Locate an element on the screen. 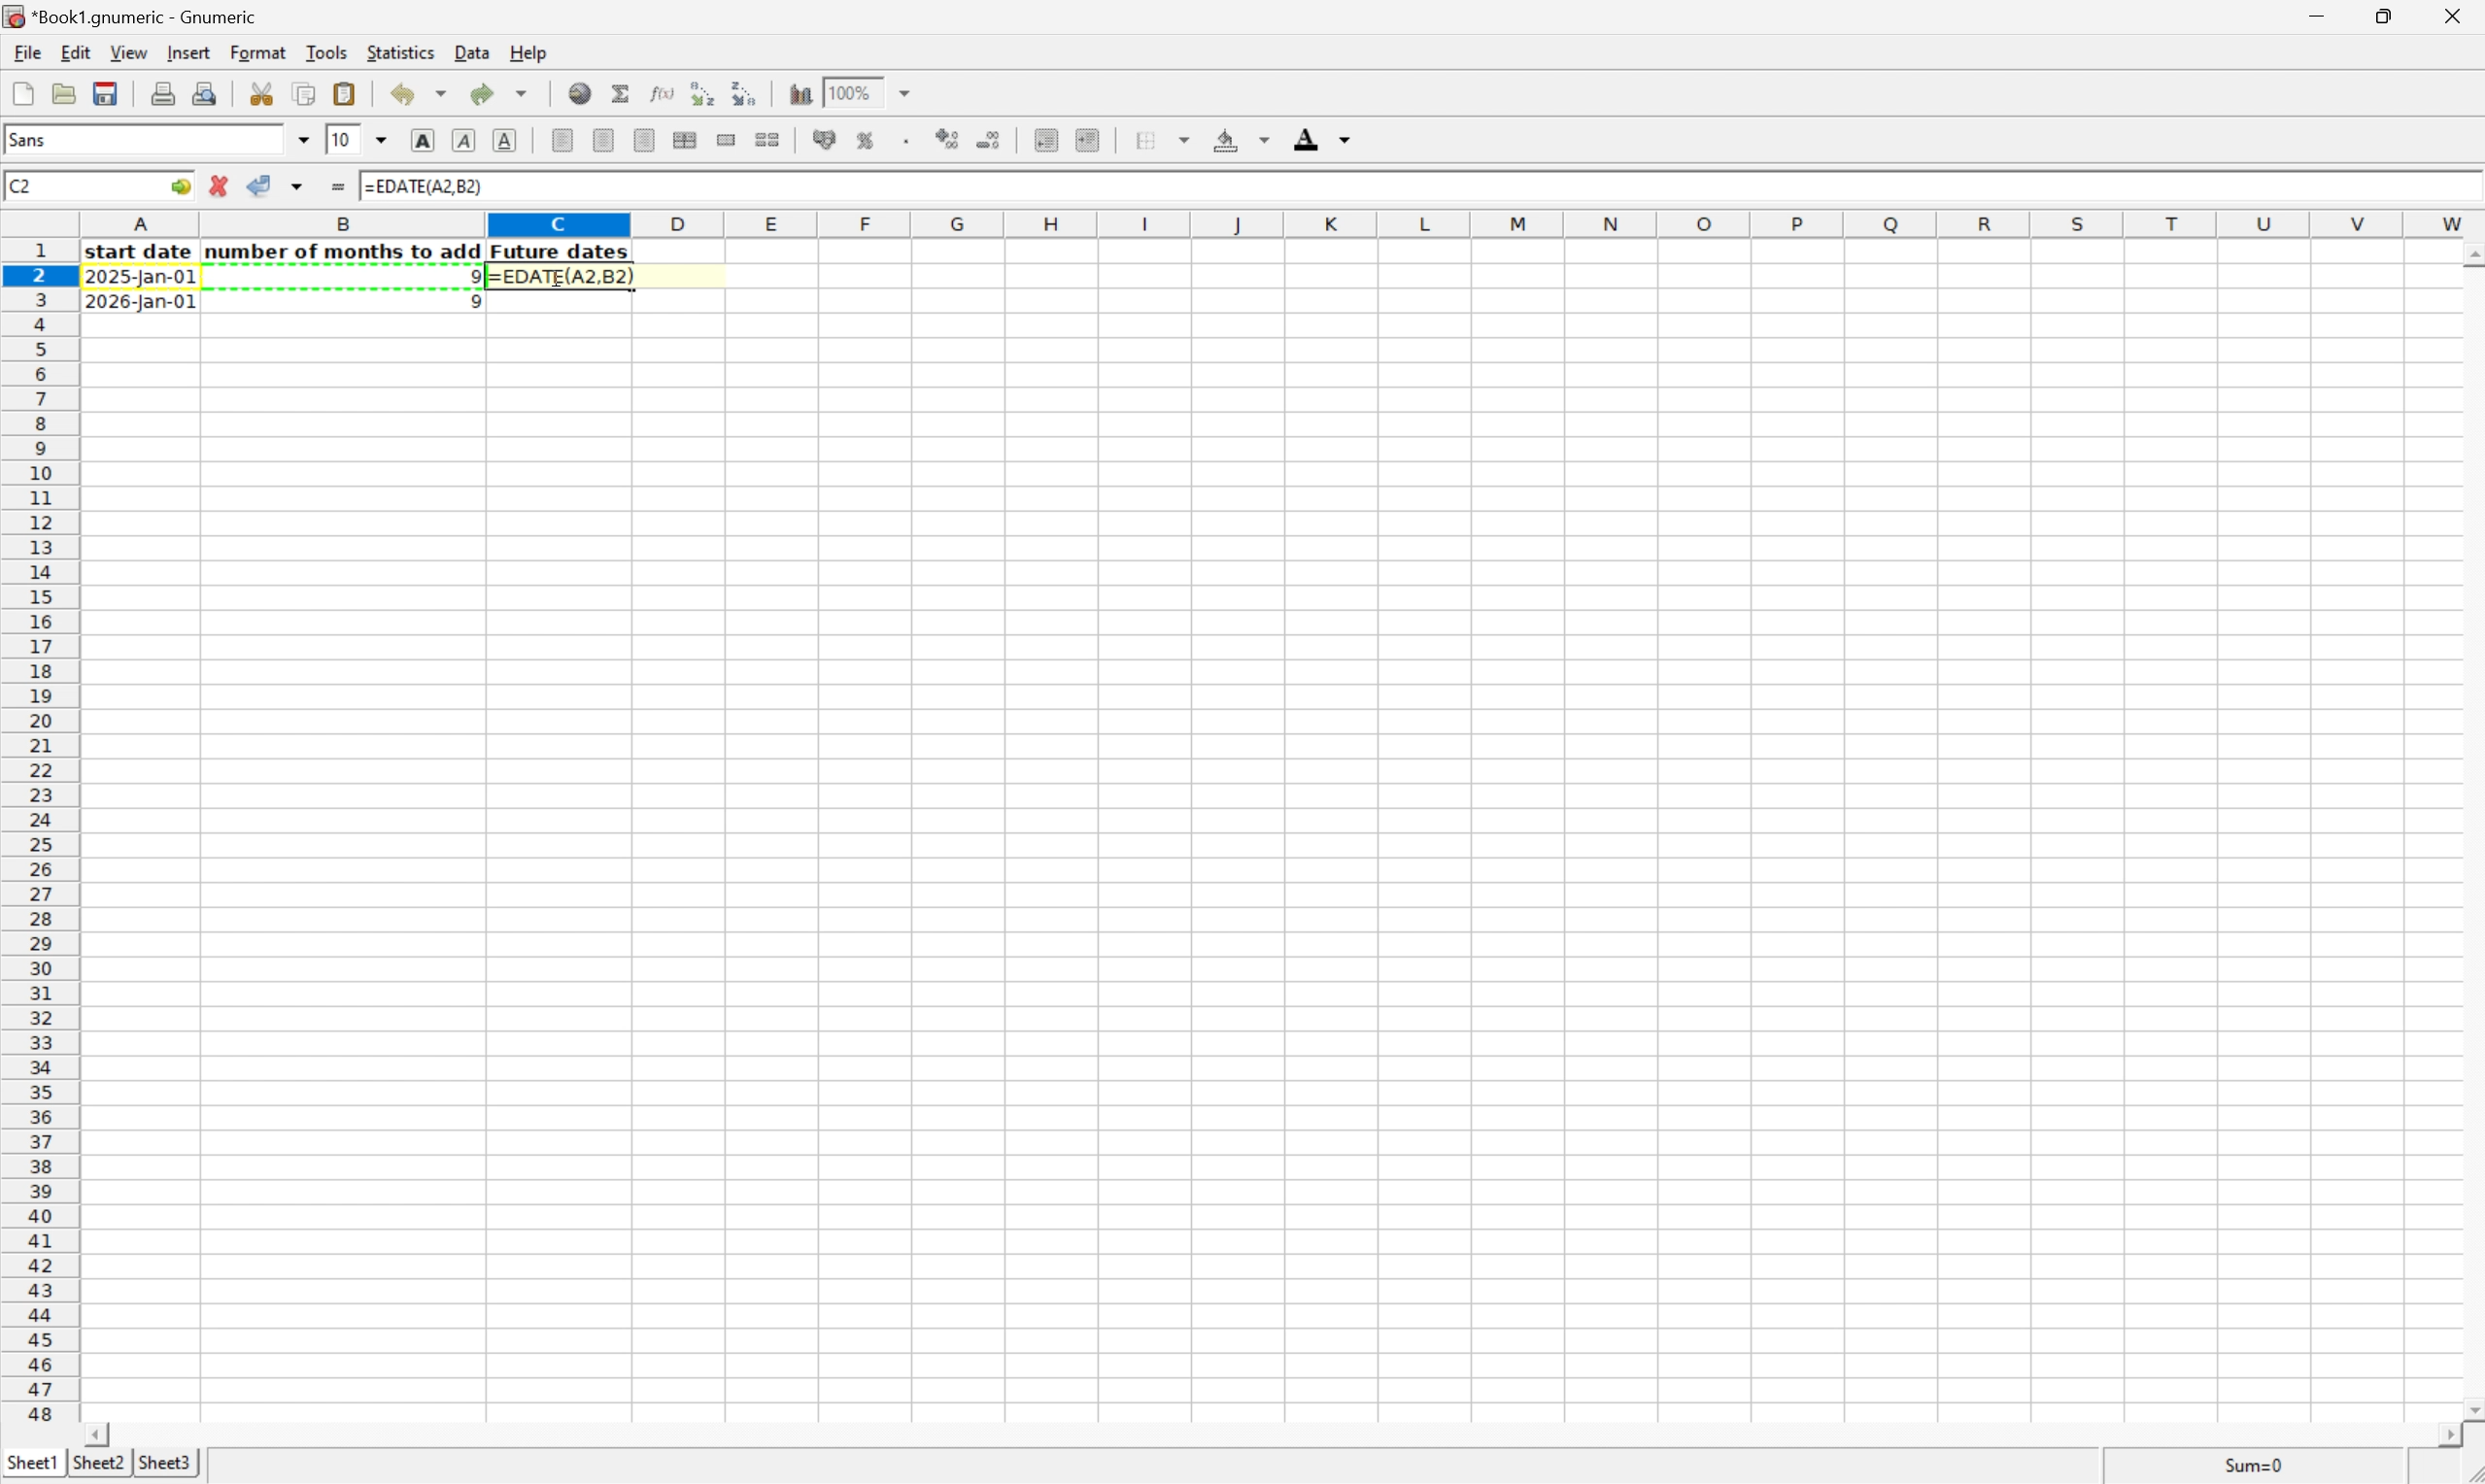 This screenshot has width=2485, height=1484. Undo is located at coordinates (416, 94).